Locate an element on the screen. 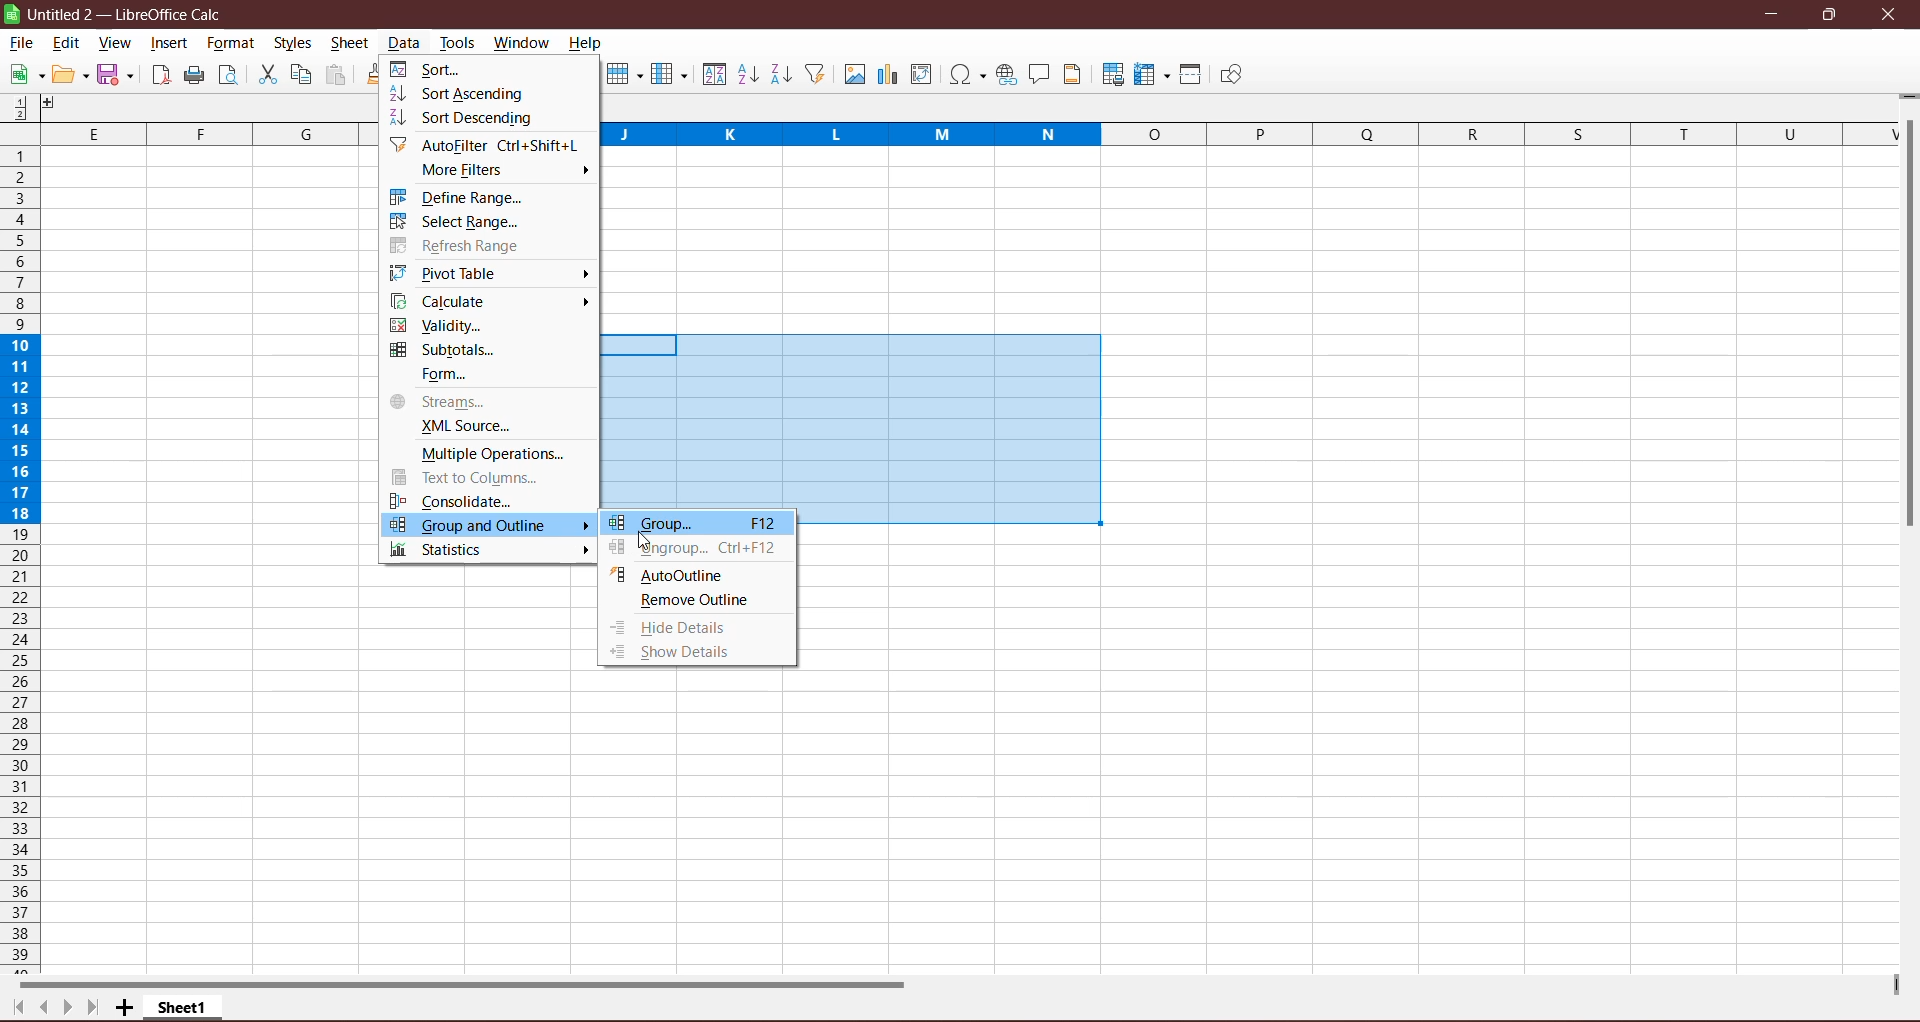 Image resolution: width=1920 pixels, height=1022 pixels. Sheet is located at coordinates (351, 45).